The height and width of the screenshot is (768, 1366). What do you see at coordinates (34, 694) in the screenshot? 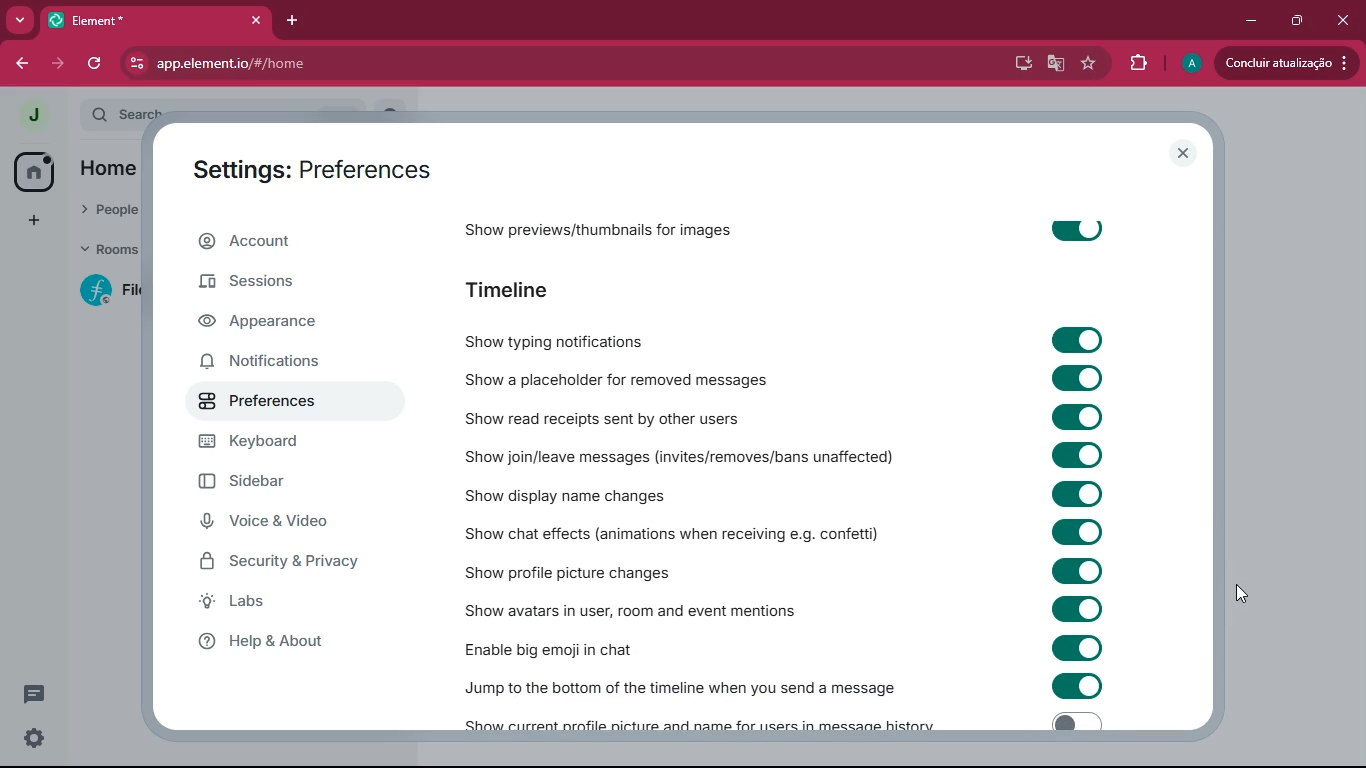
I see `comments` at bounding box center [34, 694].